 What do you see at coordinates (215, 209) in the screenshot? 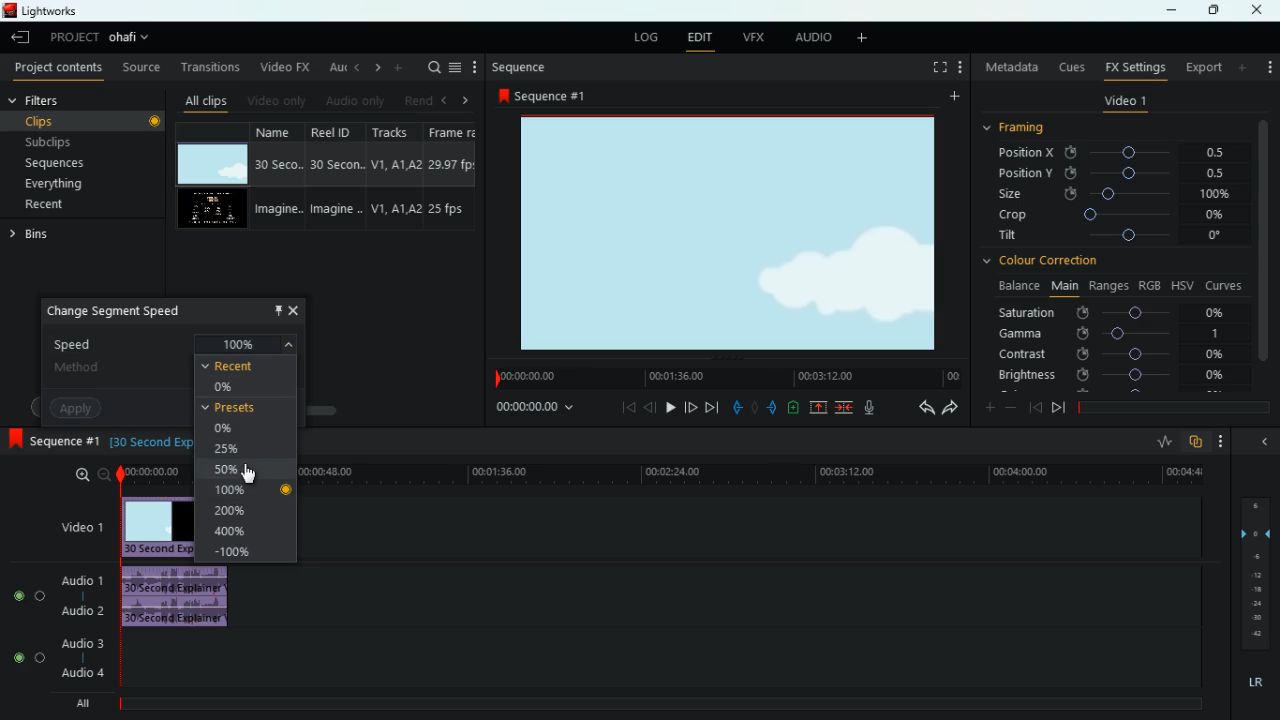
I see `video` at bounding box center [215, 209].